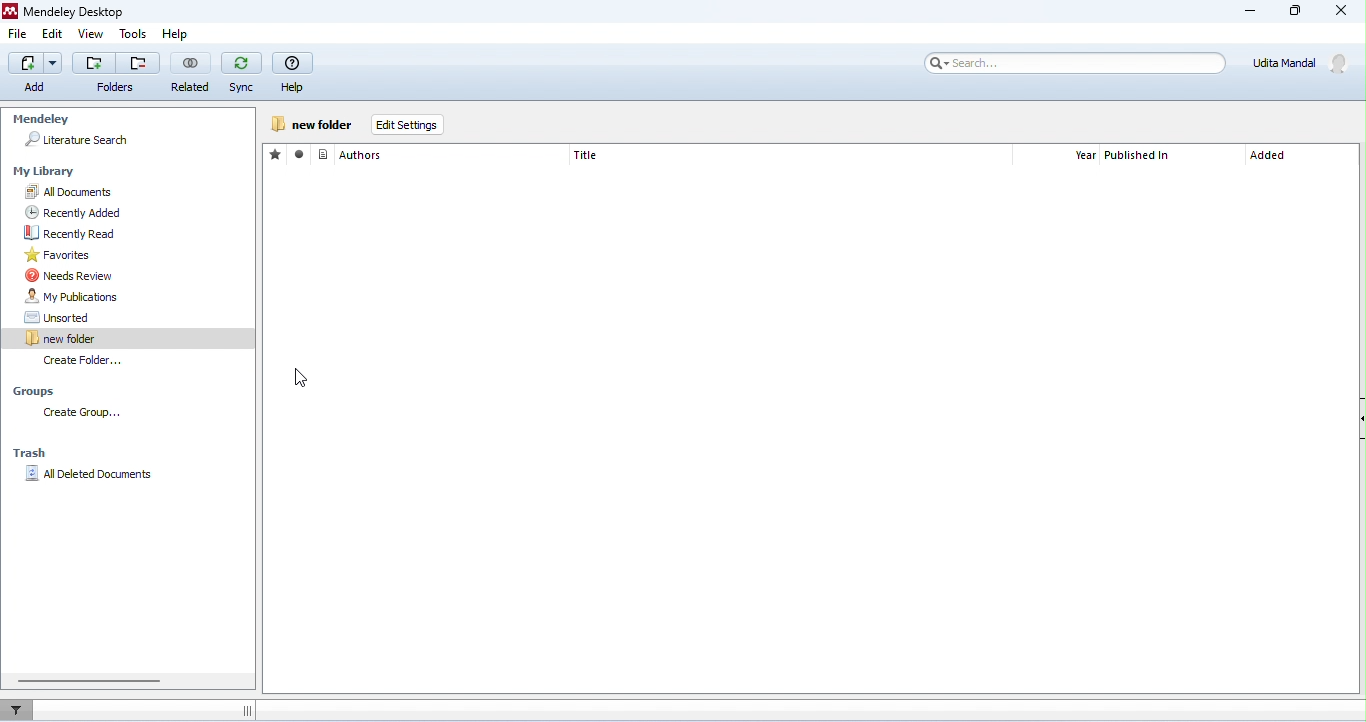 This screenshot has width=1366, height=722. What do you see at coordinates (190, 72) in the screenshot?
I see `related` at bounding box center [190, 72].